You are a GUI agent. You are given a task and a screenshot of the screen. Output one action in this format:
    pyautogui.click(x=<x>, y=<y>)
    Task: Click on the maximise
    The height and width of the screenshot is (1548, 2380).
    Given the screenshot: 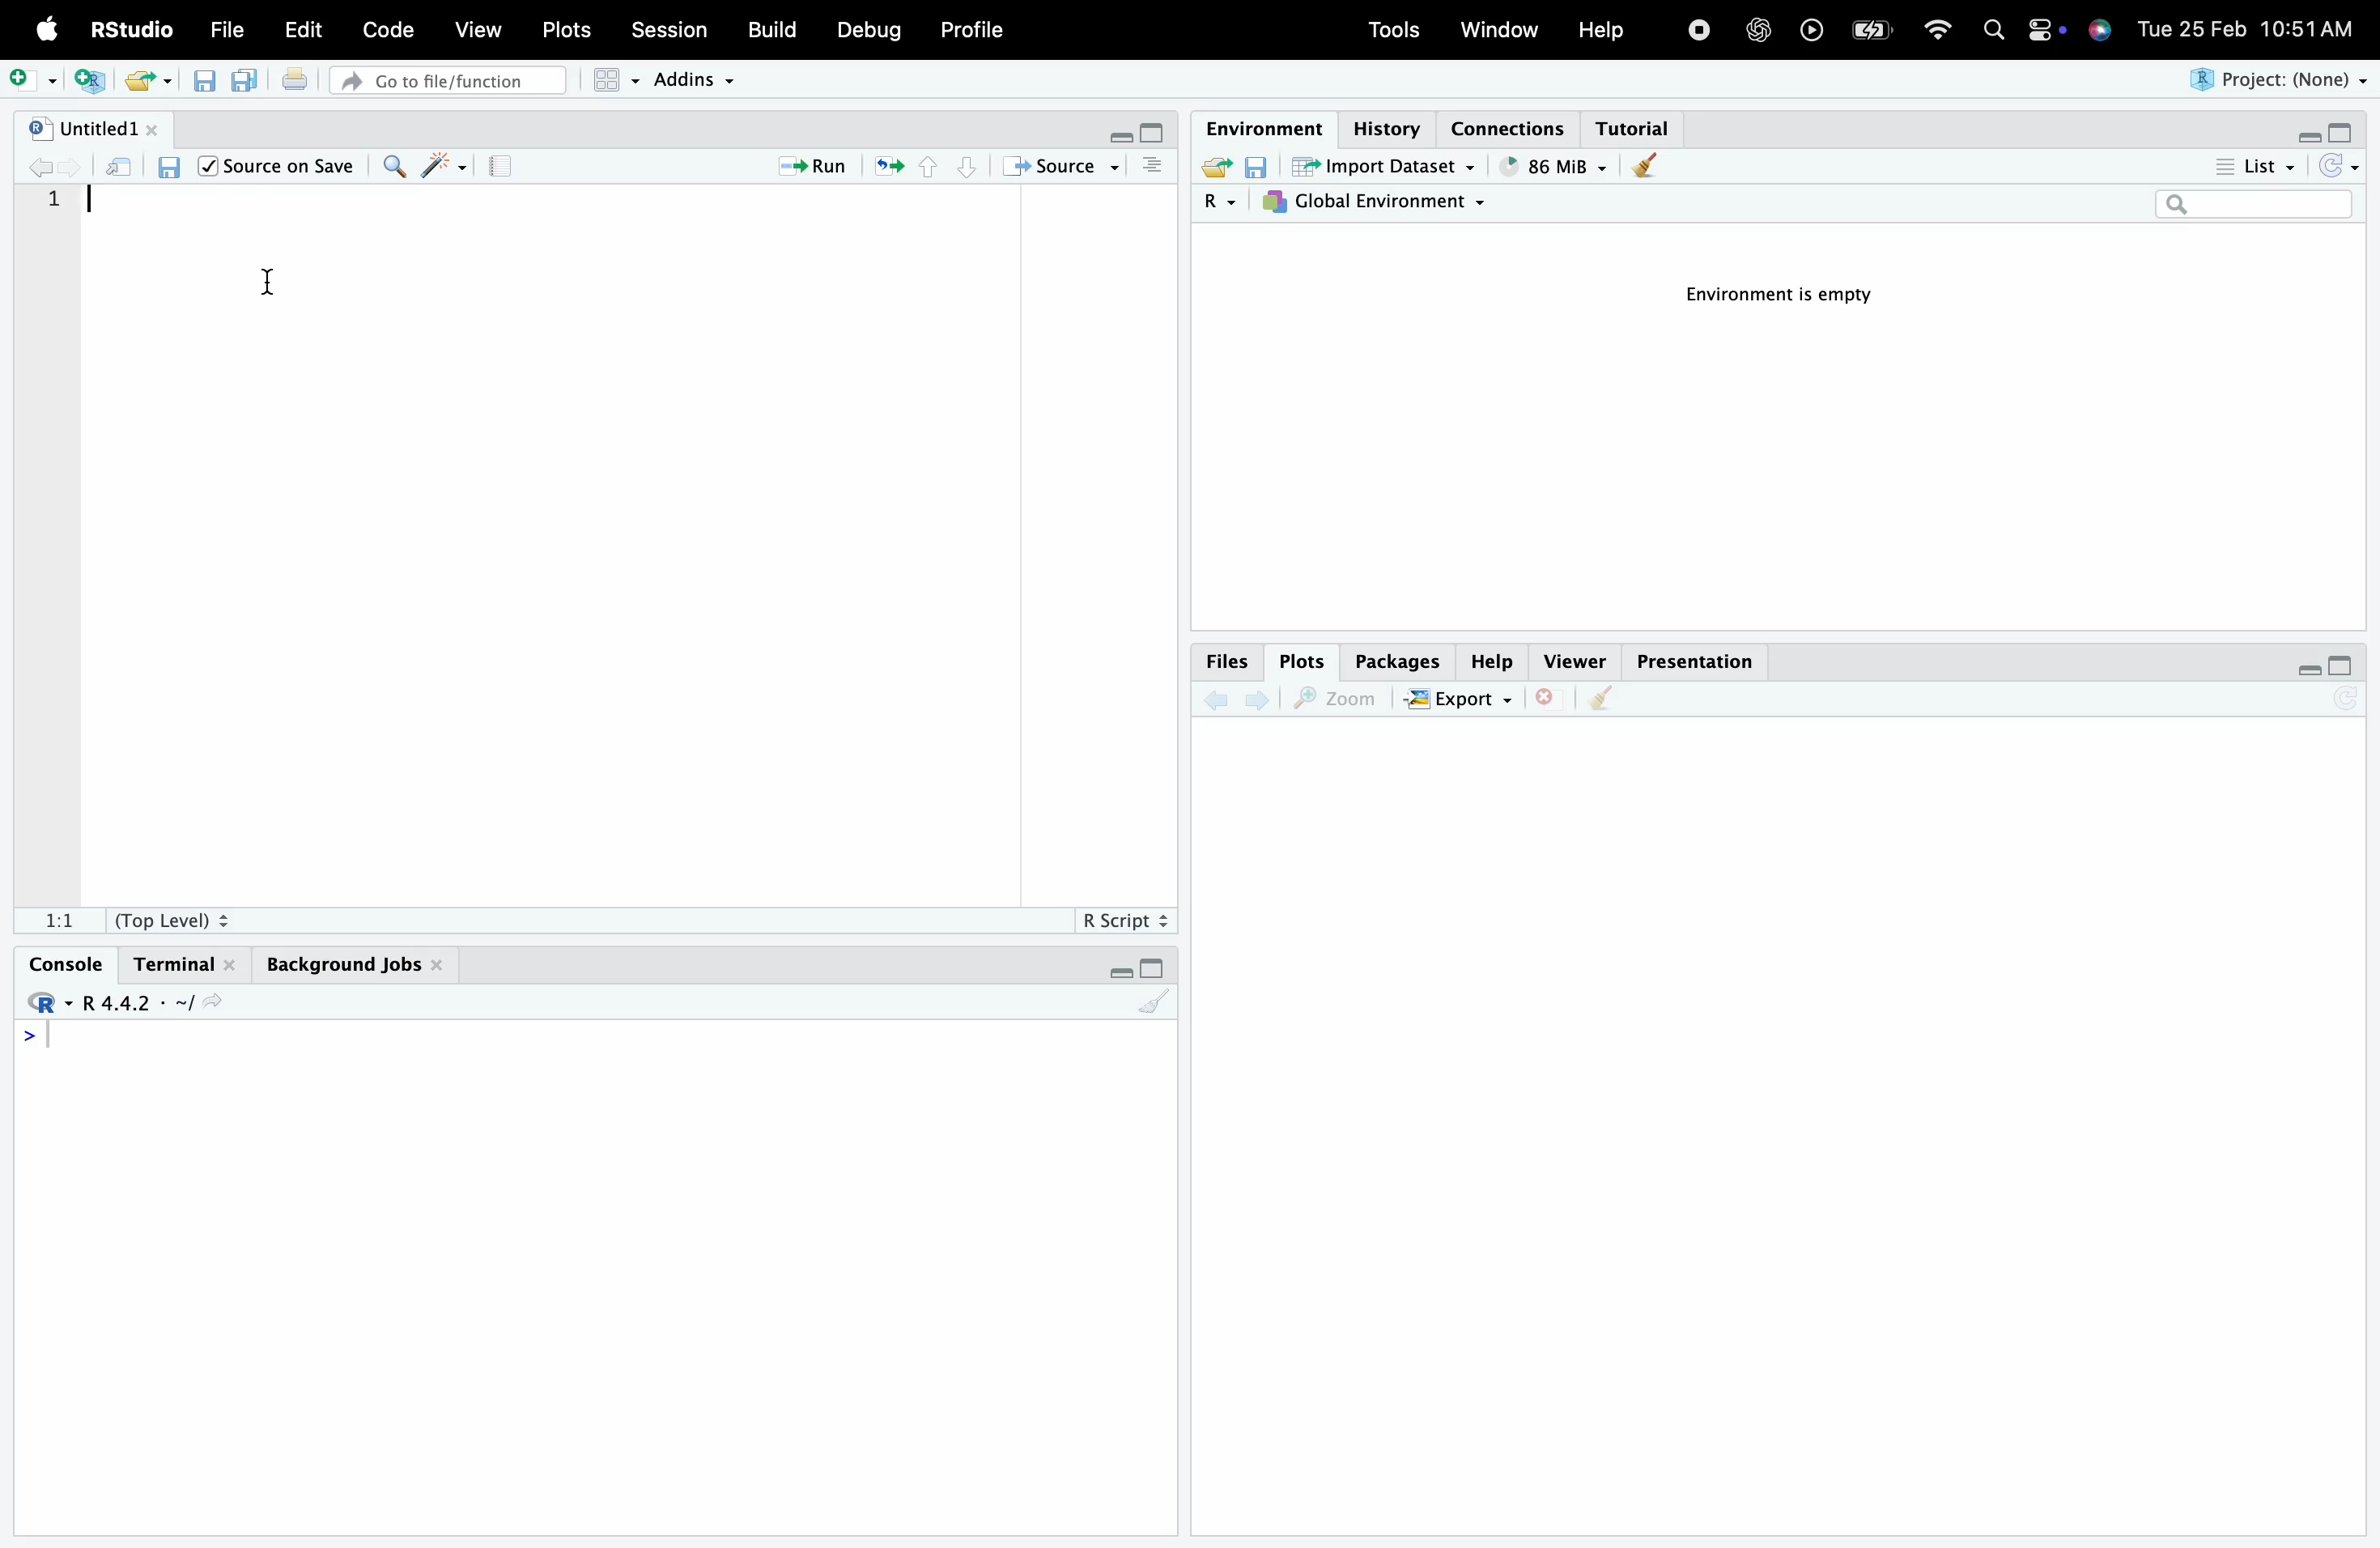 What is the action you would take?
    pyautogui.click(x=2345, y=135)
    